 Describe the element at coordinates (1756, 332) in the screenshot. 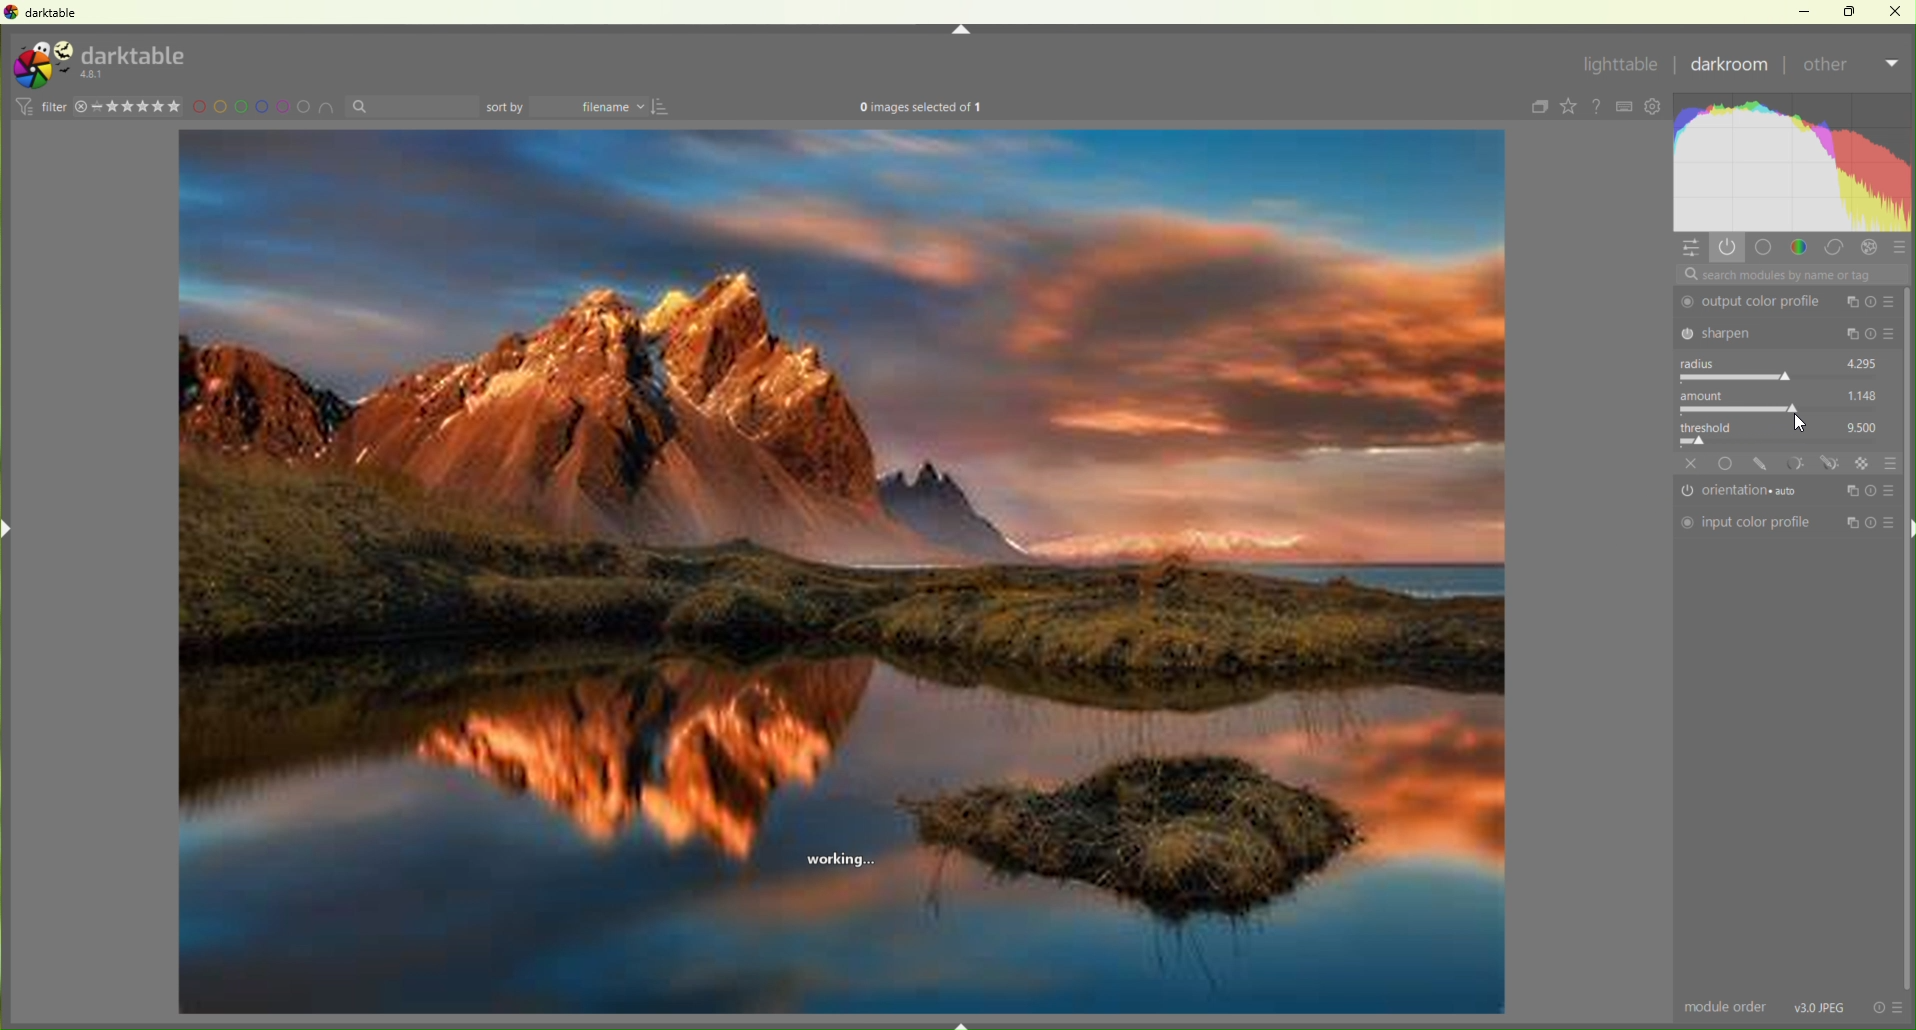

I see `Sharpen` at that location.